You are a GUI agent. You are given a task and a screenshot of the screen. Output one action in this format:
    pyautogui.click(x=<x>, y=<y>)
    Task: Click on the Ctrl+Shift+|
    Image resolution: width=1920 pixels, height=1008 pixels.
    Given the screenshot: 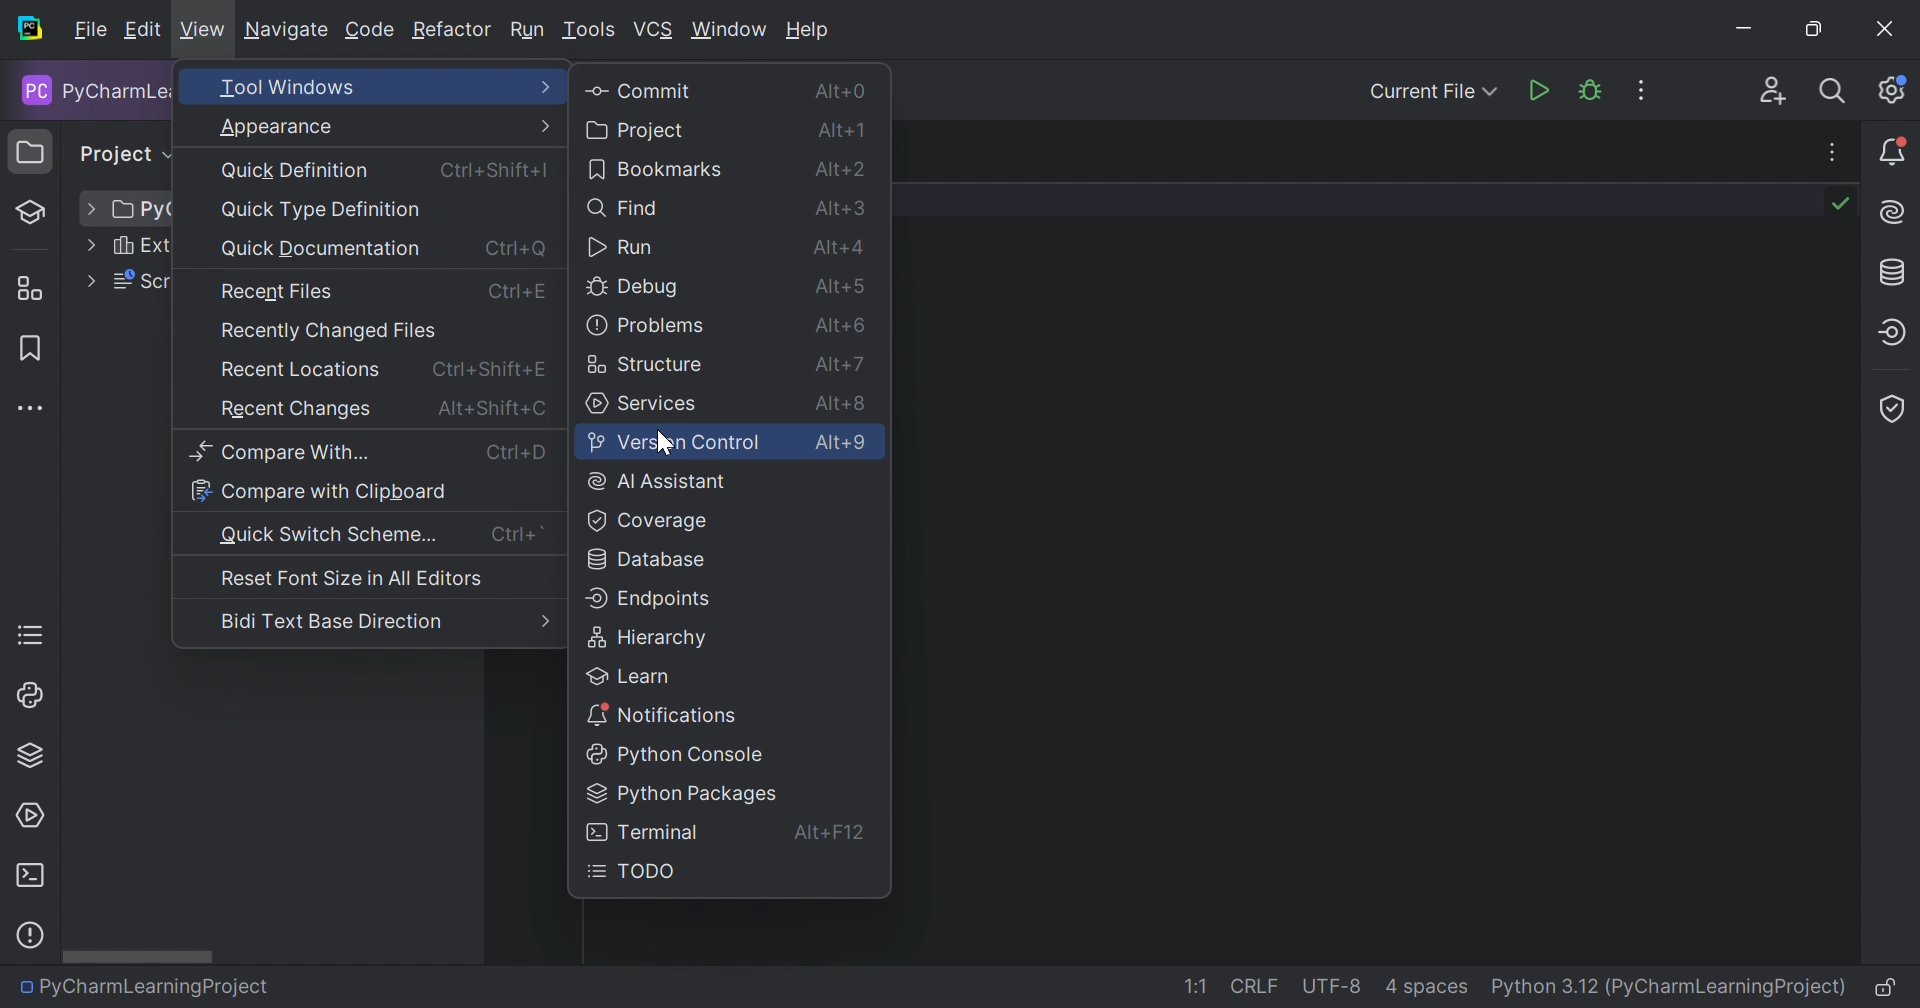 What is the action you would take?
    pyautogui.click(x=498, y=168)
    